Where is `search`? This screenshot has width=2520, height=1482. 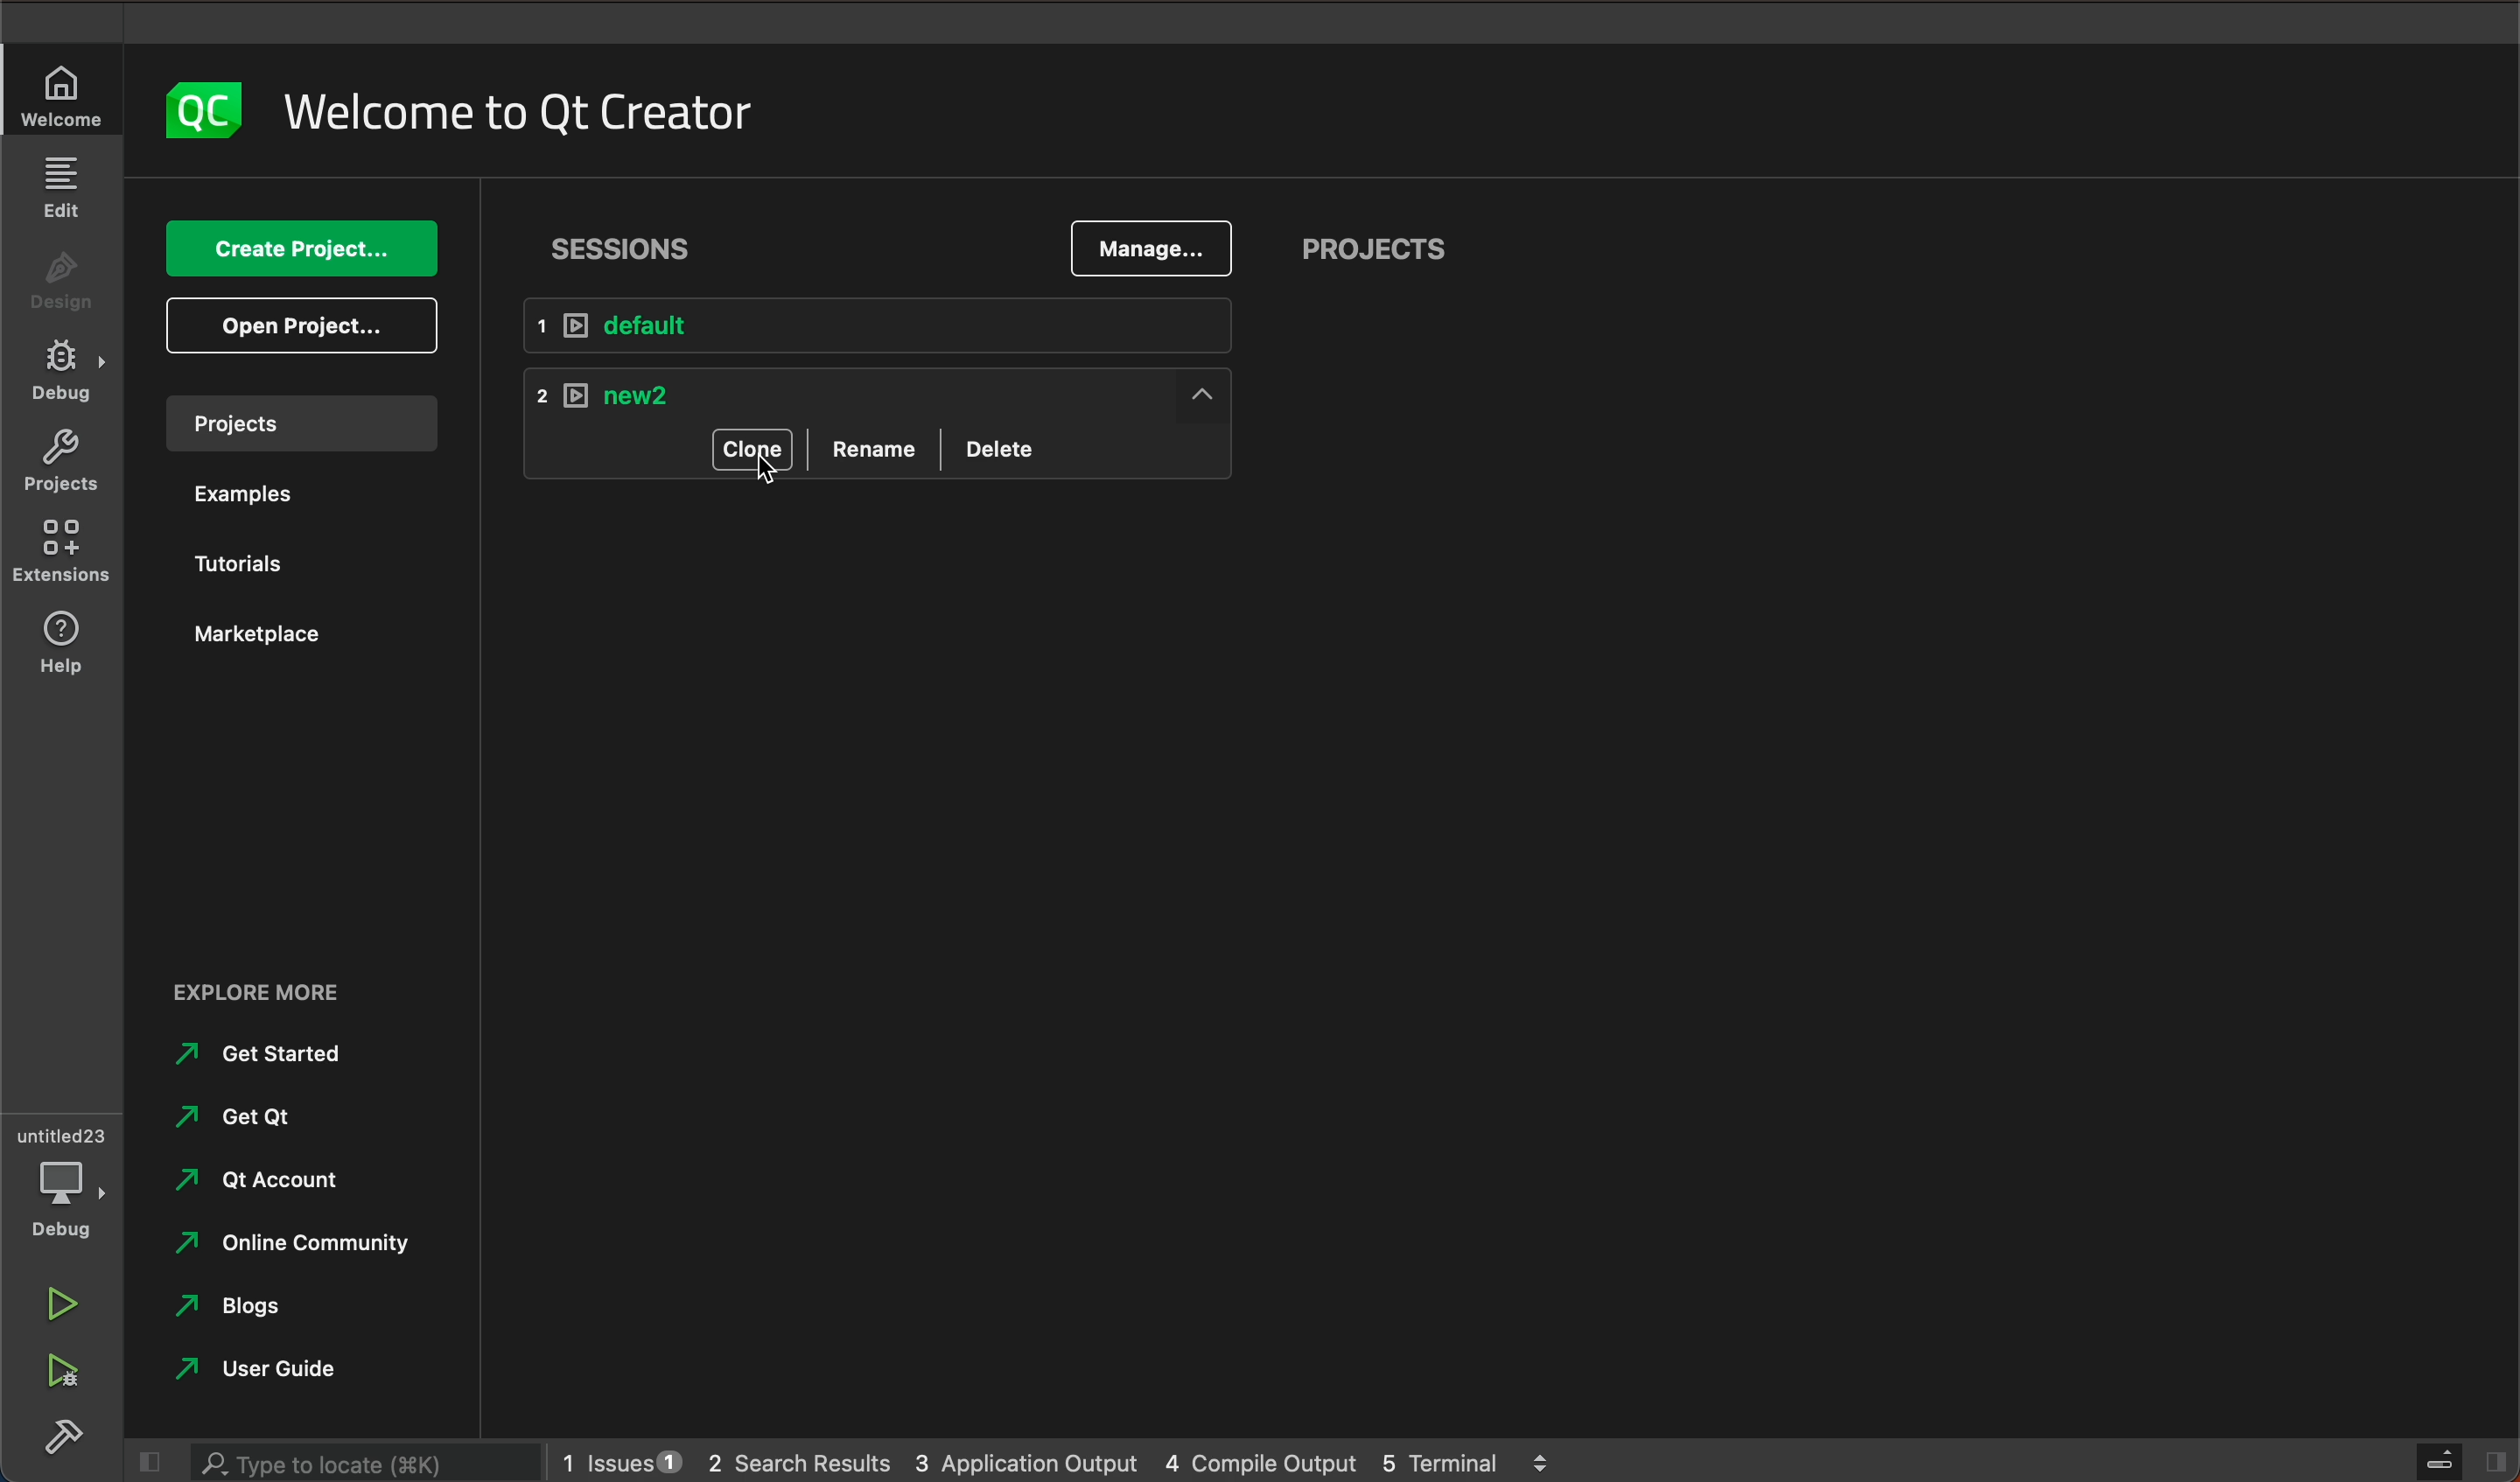 search is located at coordinates (353, 1460).